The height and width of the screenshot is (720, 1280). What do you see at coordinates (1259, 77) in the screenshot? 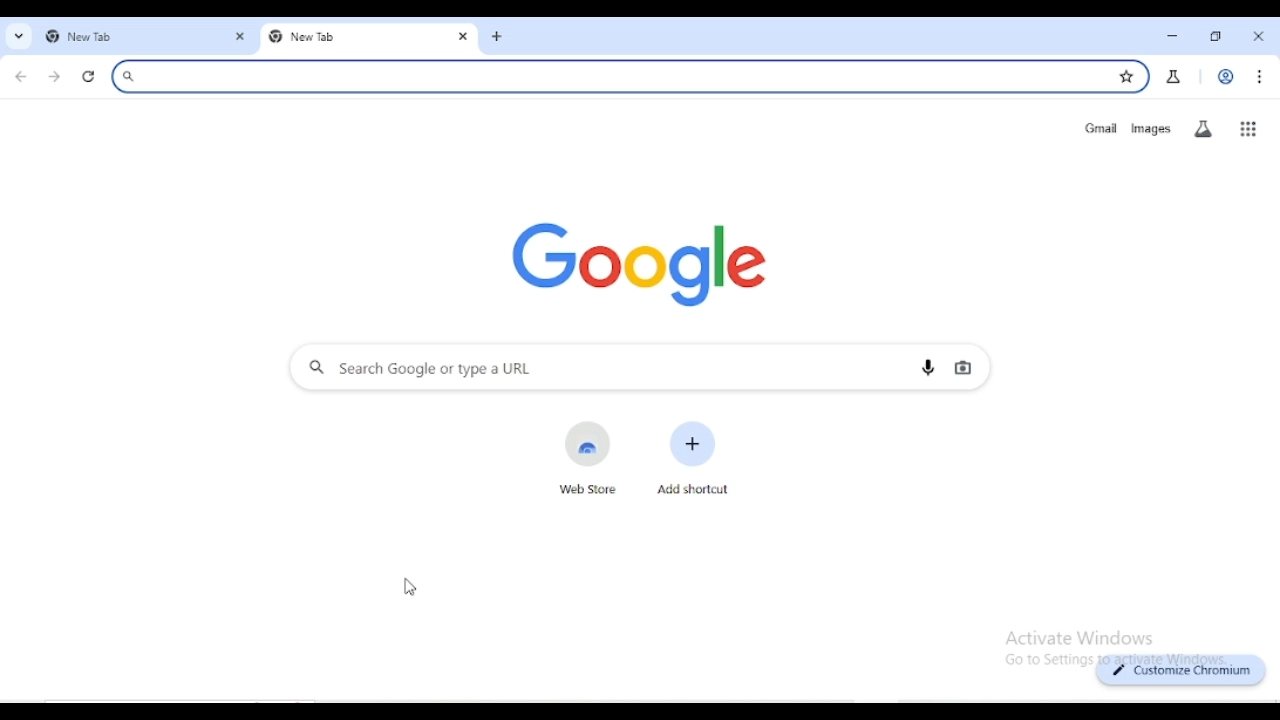
I see `customize and control chromium ` at bounding box center [1259, 77].